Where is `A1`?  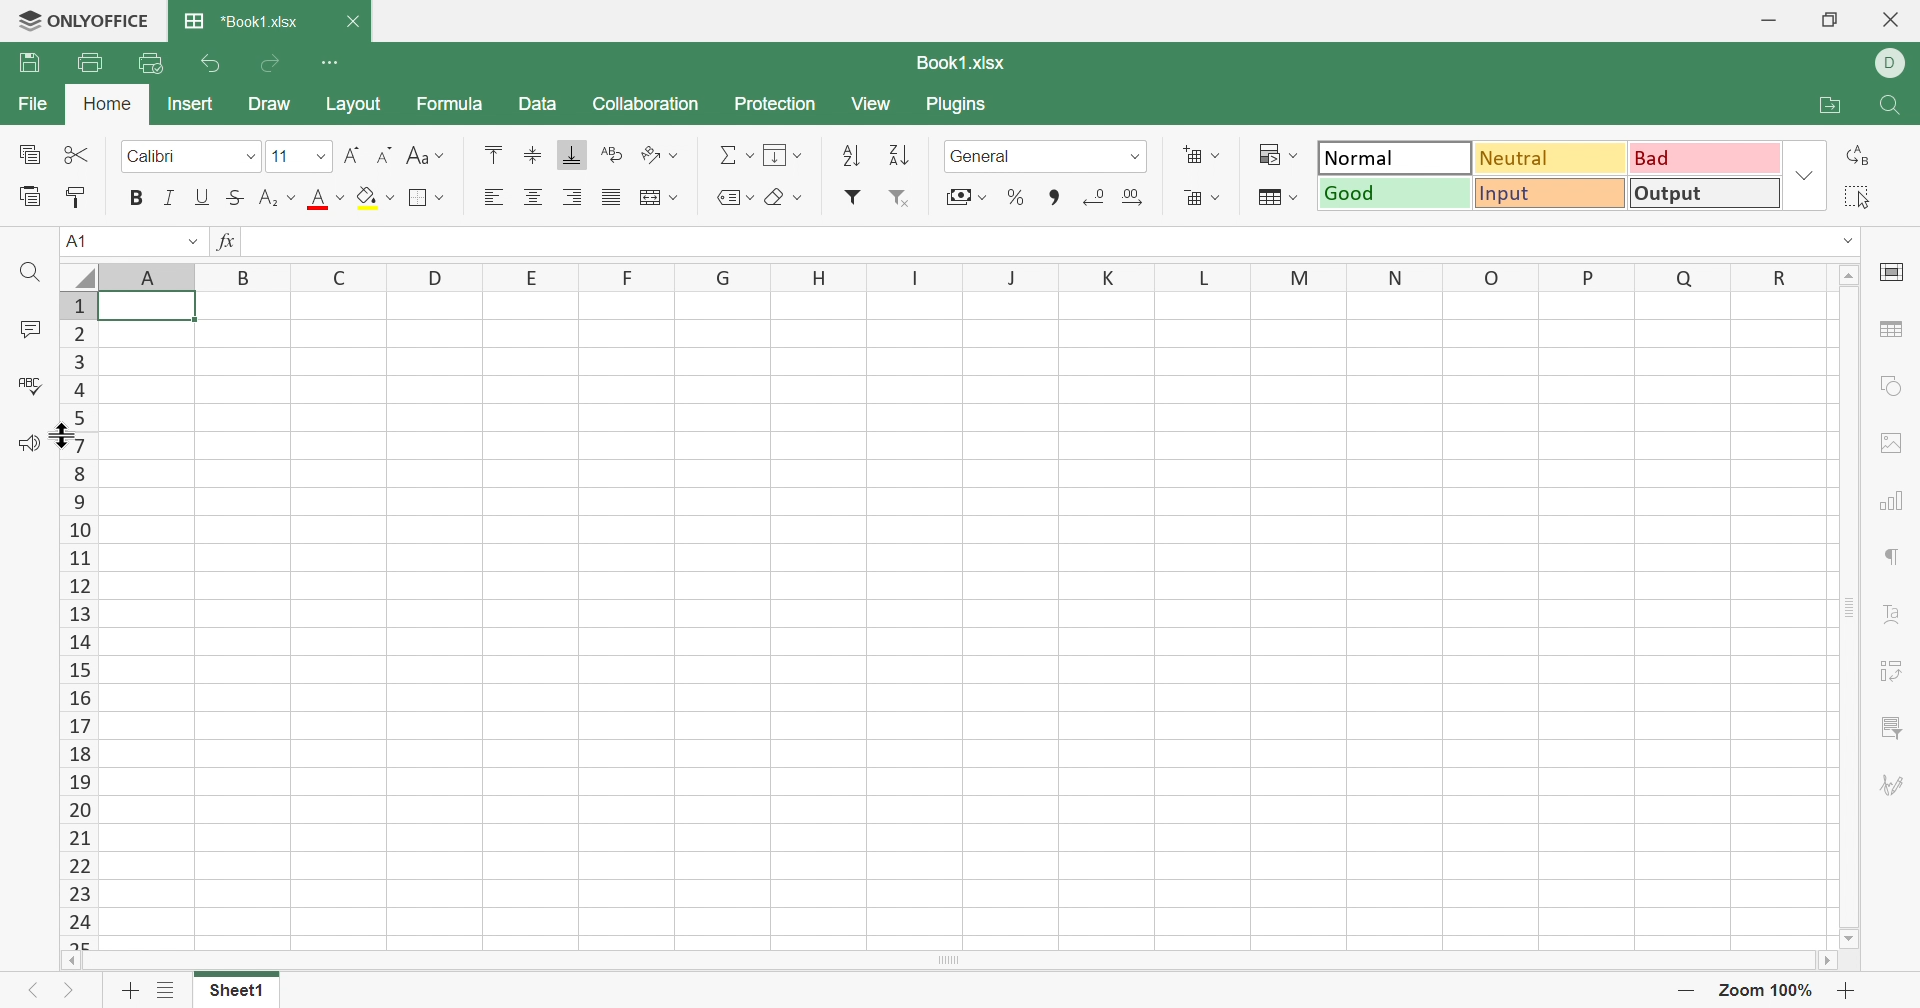
A1 is located at coordinates (83, 241).